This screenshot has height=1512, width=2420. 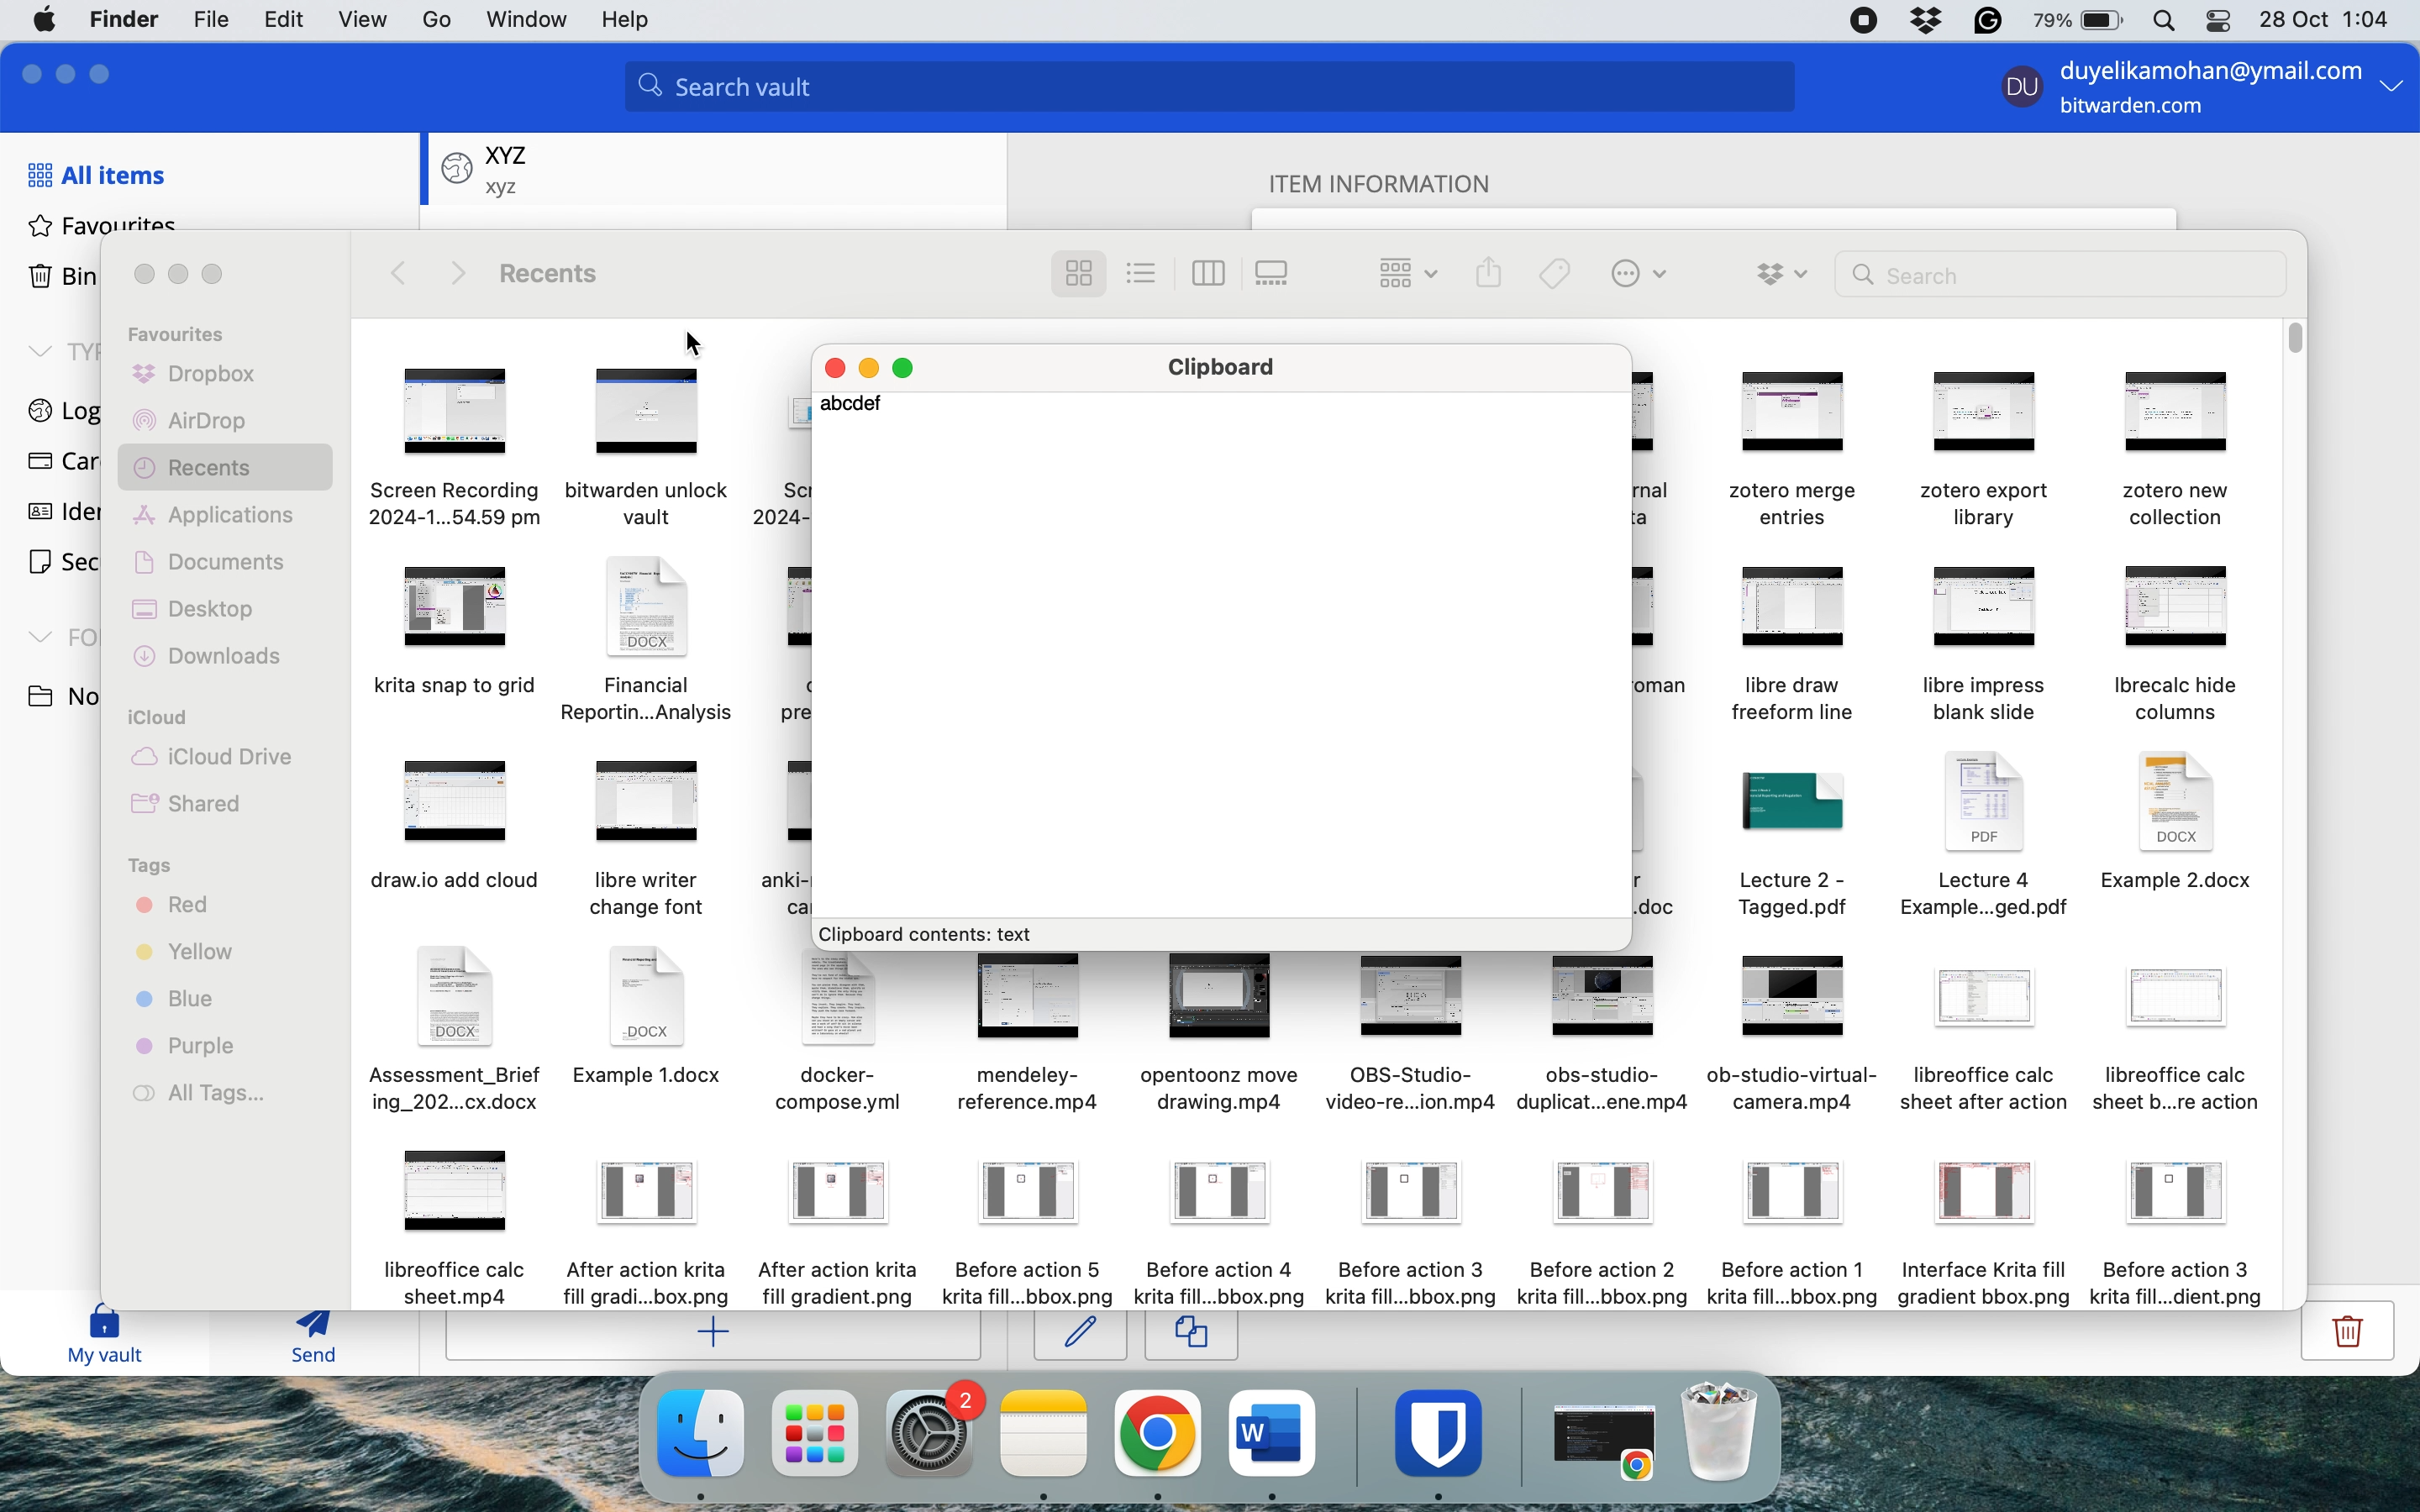 What do you see at coordinates (128, 19) in the screenshot?
I see `finder` at bounding box center [128, 19].